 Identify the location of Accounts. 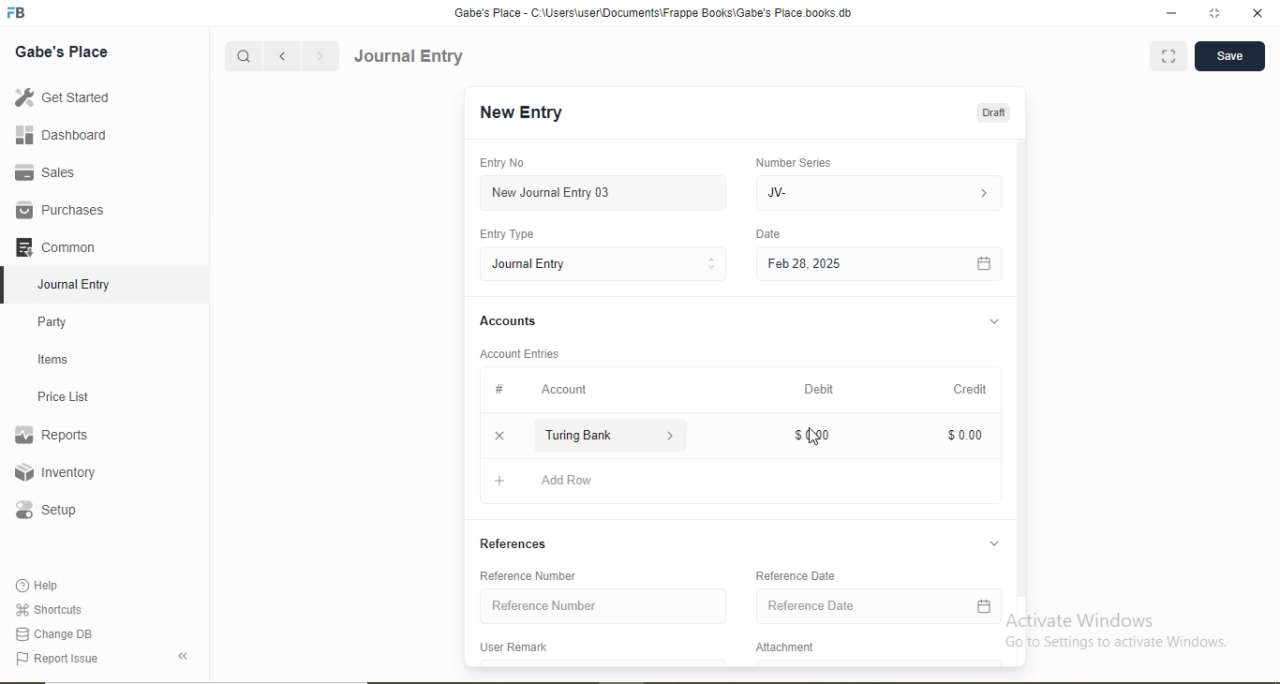
(508, 320).